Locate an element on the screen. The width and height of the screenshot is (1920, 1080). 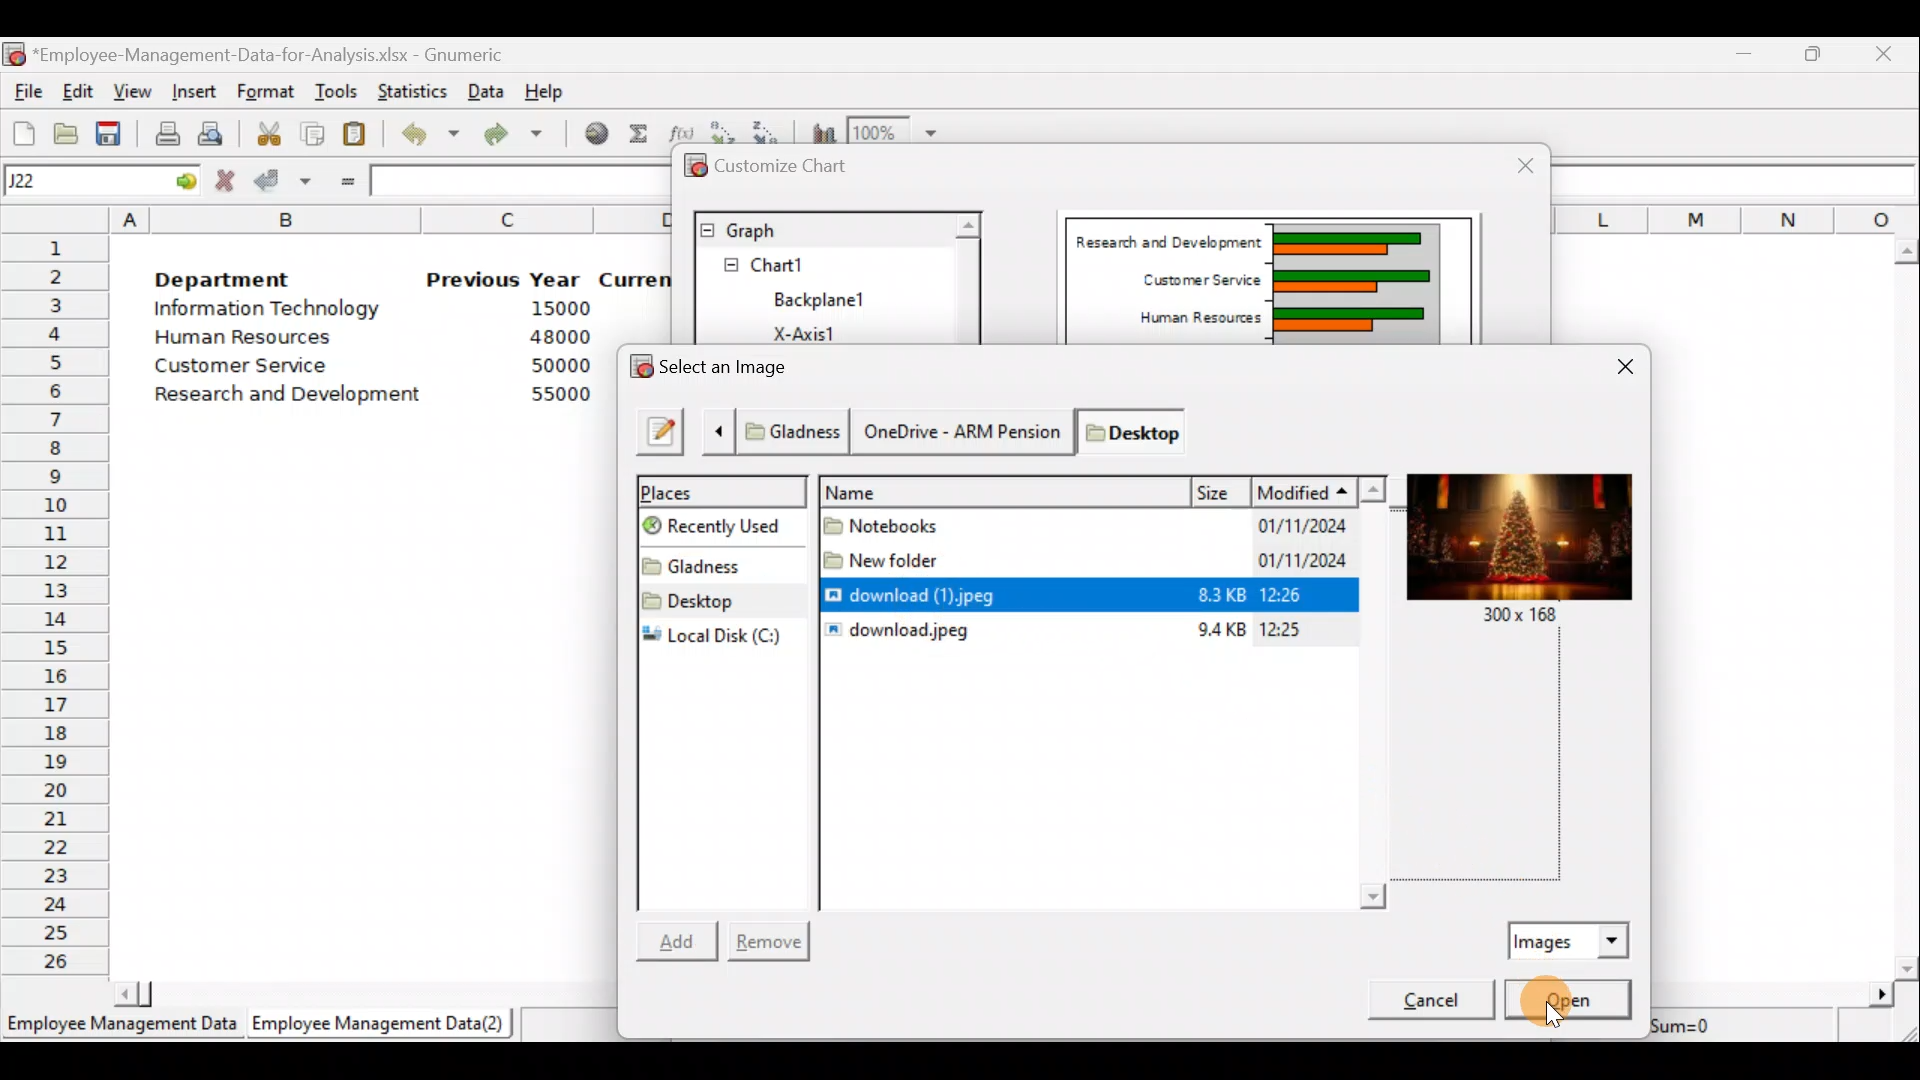
9.4KB is located at coordinates (1217, 632).